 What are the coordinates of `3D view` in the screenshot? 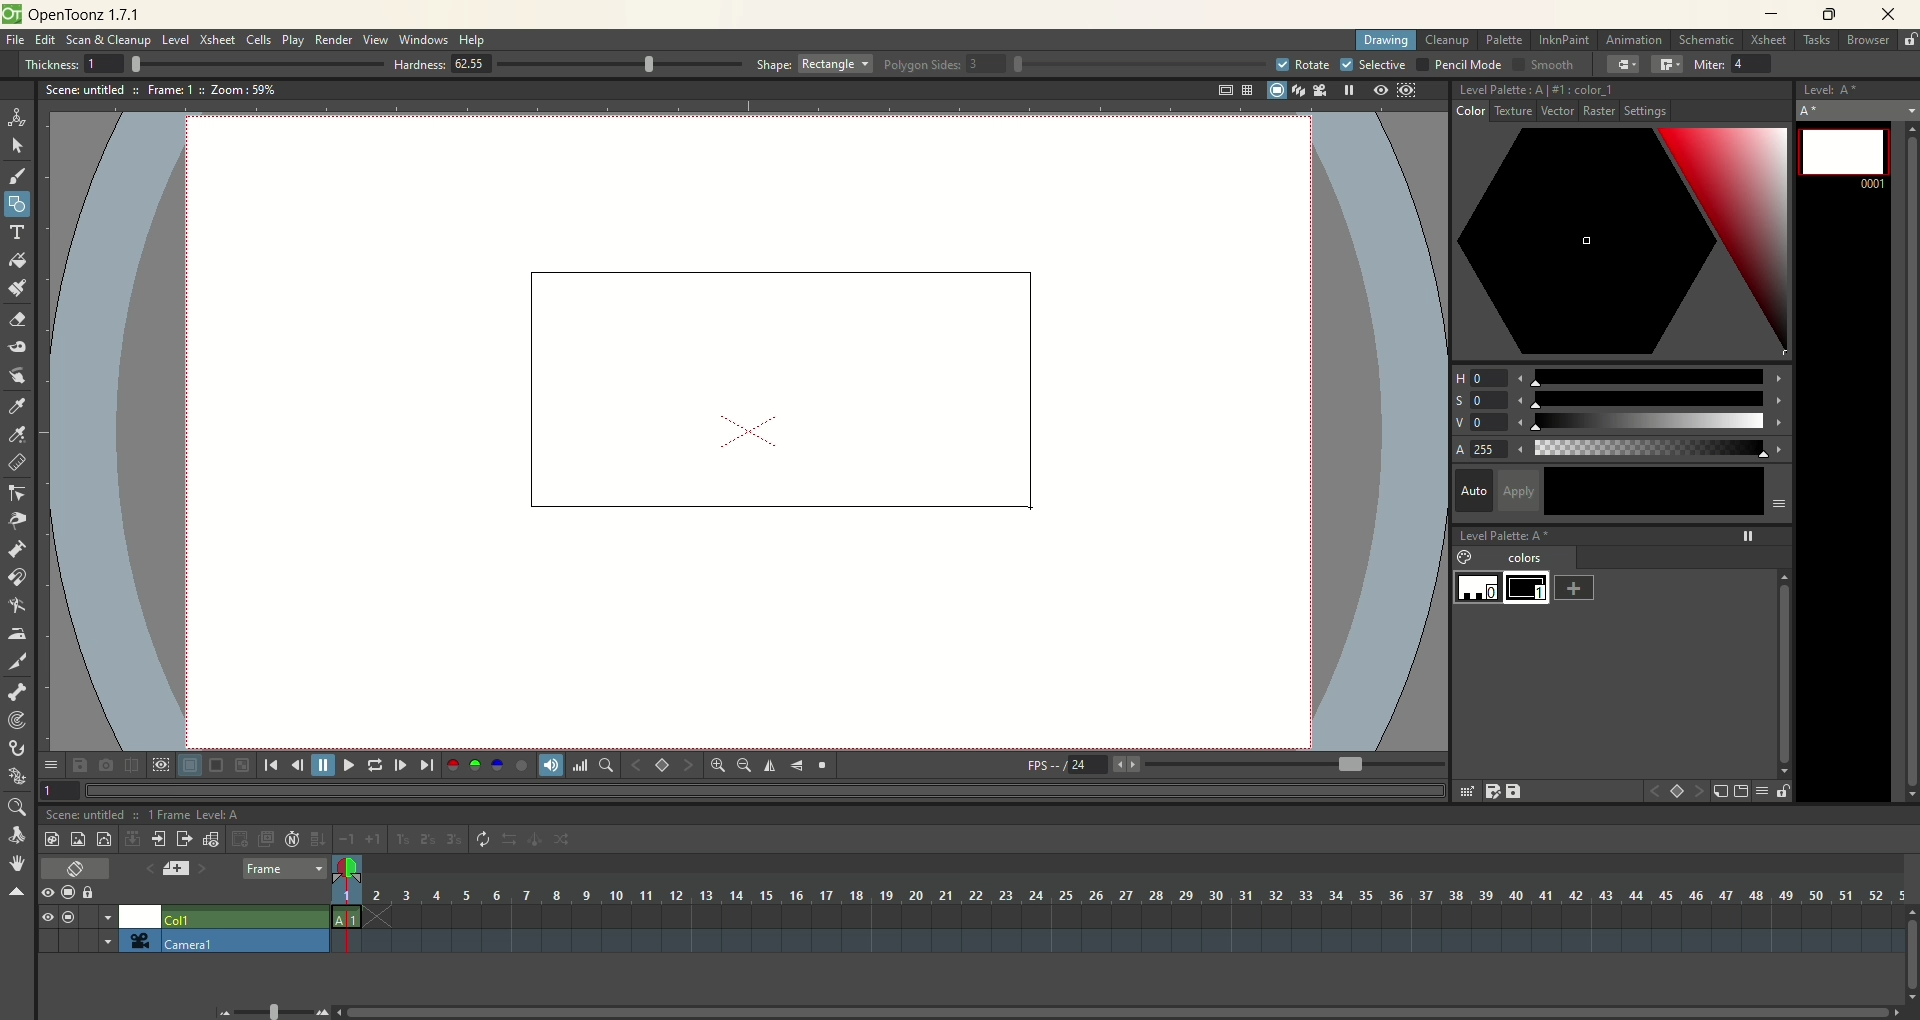 It's located at (1295, 92).